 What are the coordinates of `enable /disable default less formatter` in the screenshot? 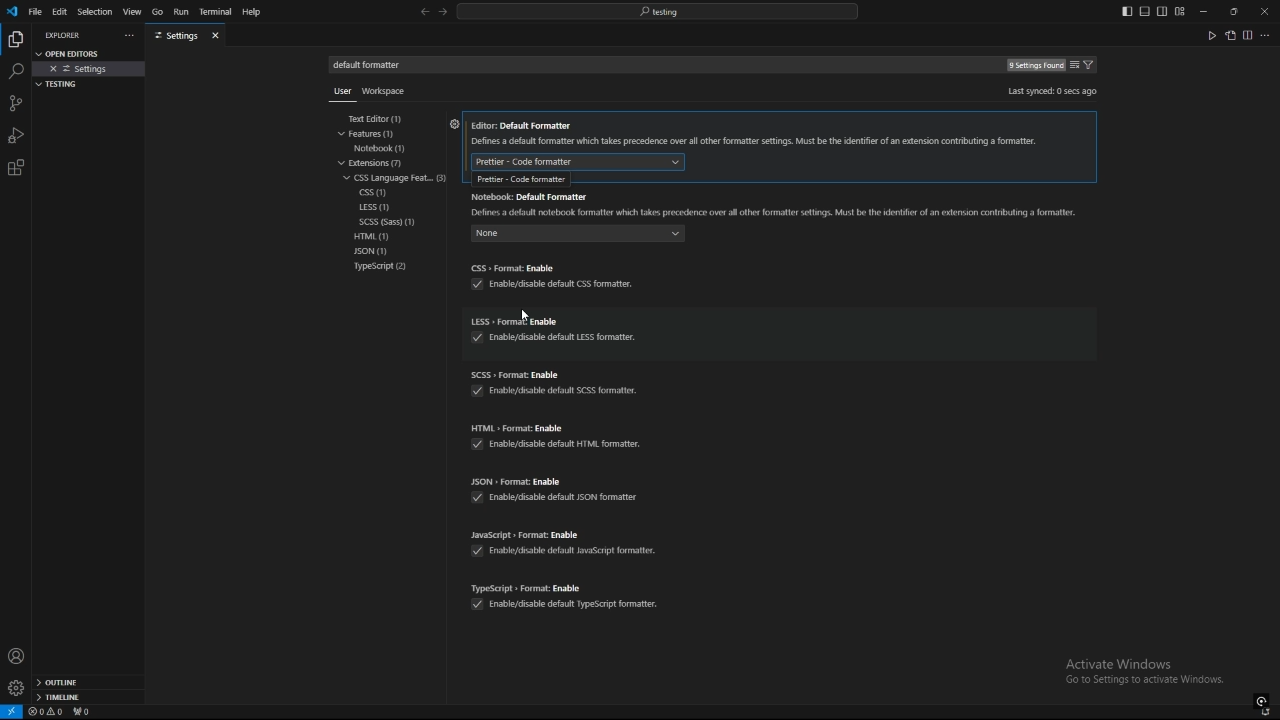 It's located at (559, 340).